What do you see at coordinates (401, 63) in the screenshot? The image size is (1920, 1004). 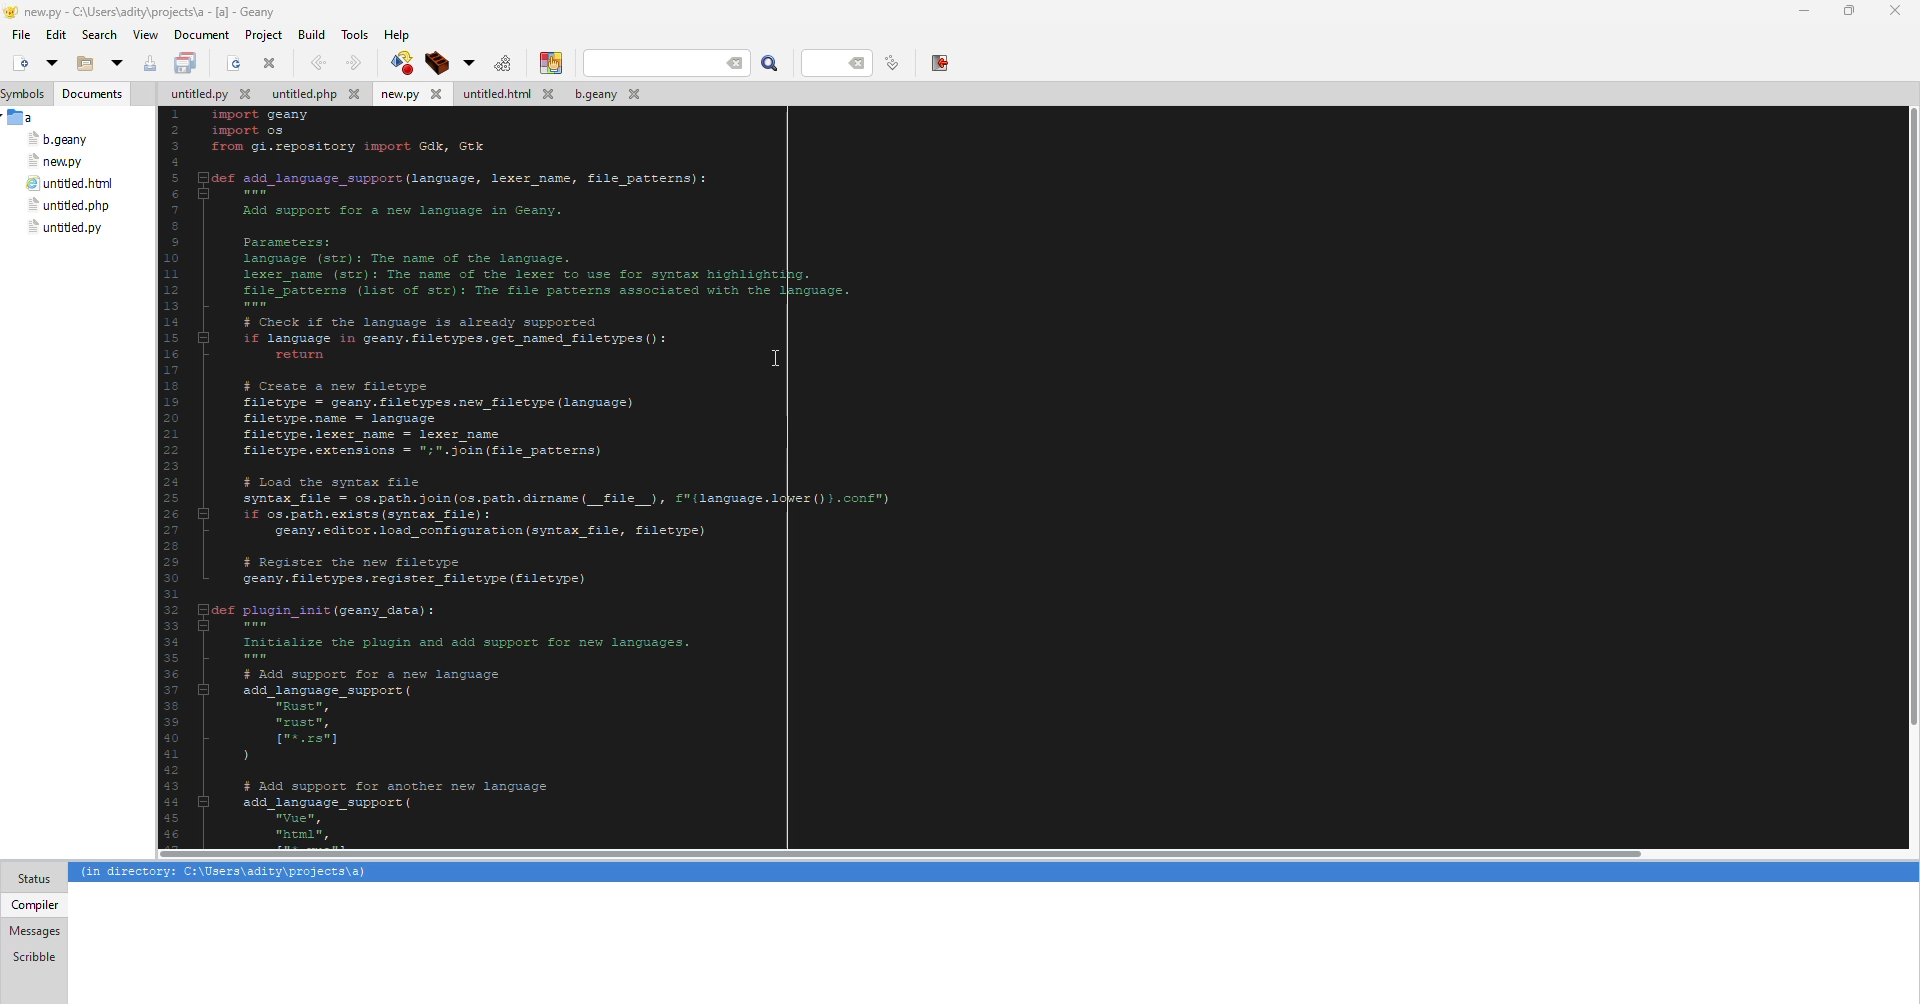 I see `build` at bounding box center [401, 63].